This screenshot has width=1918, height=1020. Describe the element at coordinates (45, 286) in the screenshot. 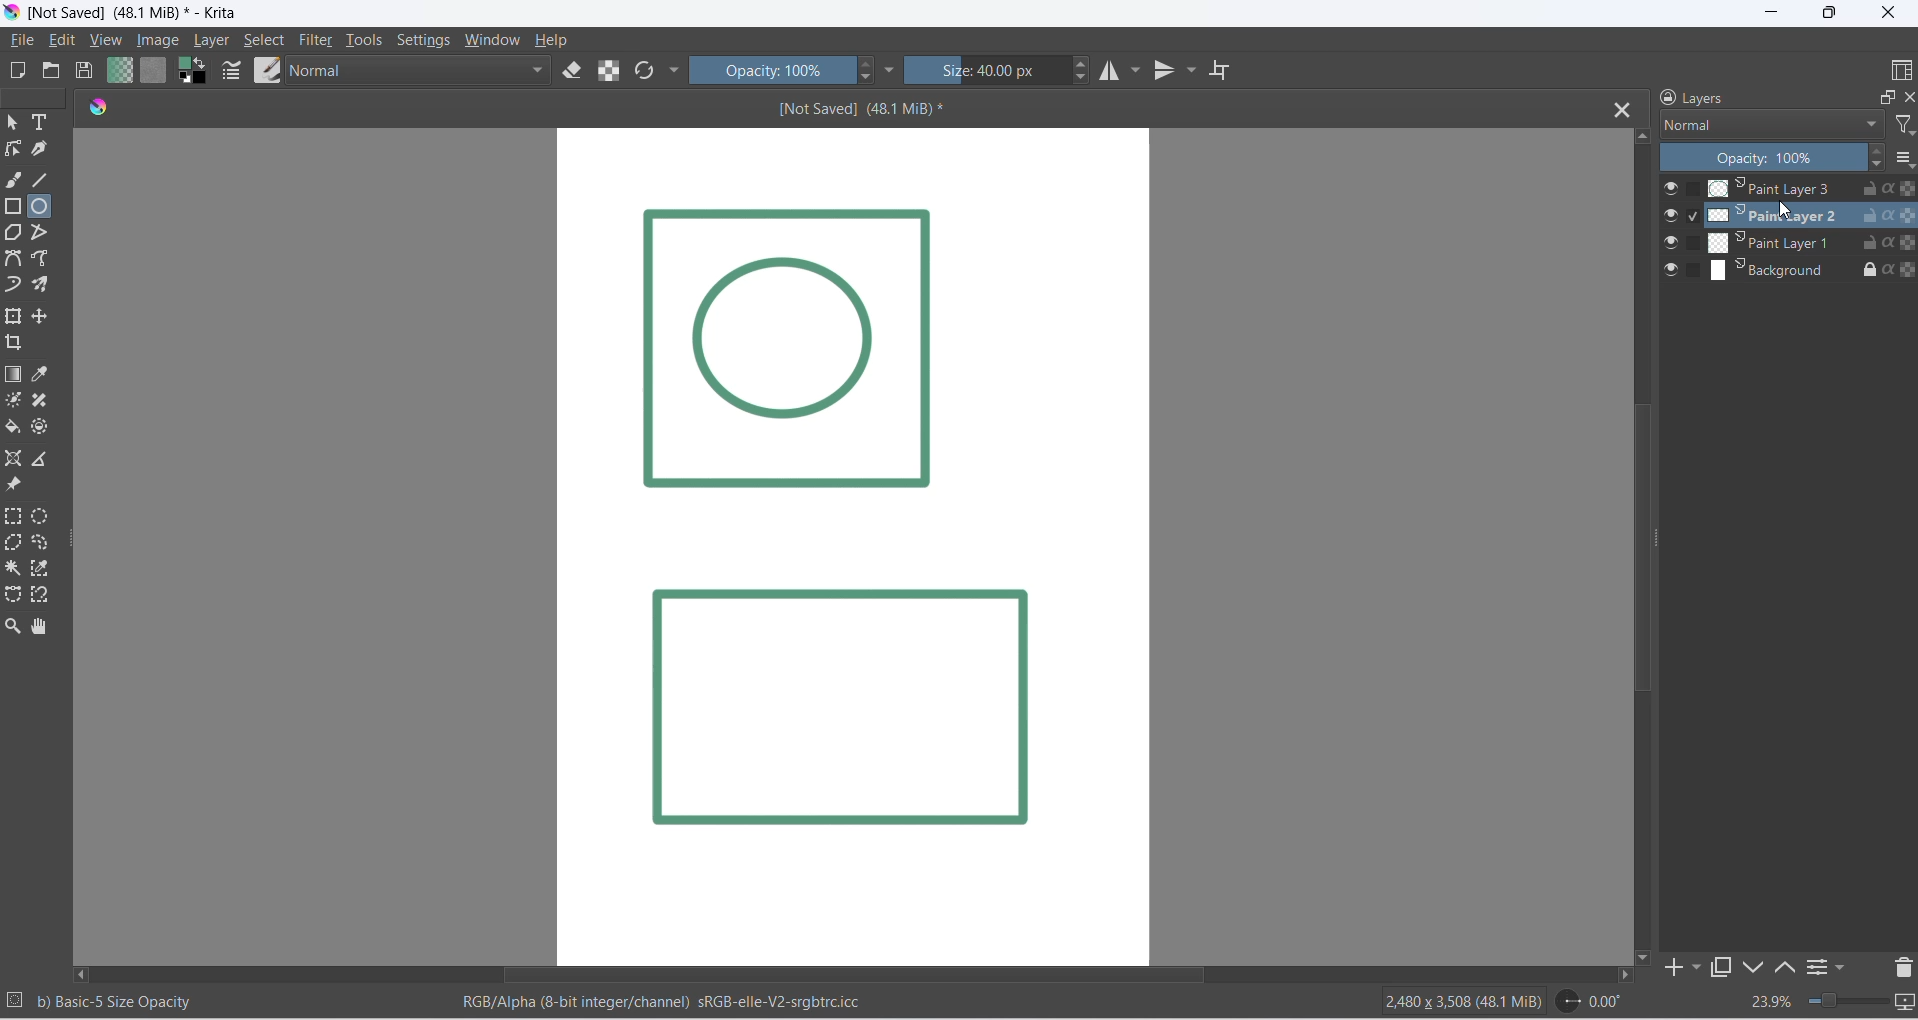

I see `multibrush tool` at that location.